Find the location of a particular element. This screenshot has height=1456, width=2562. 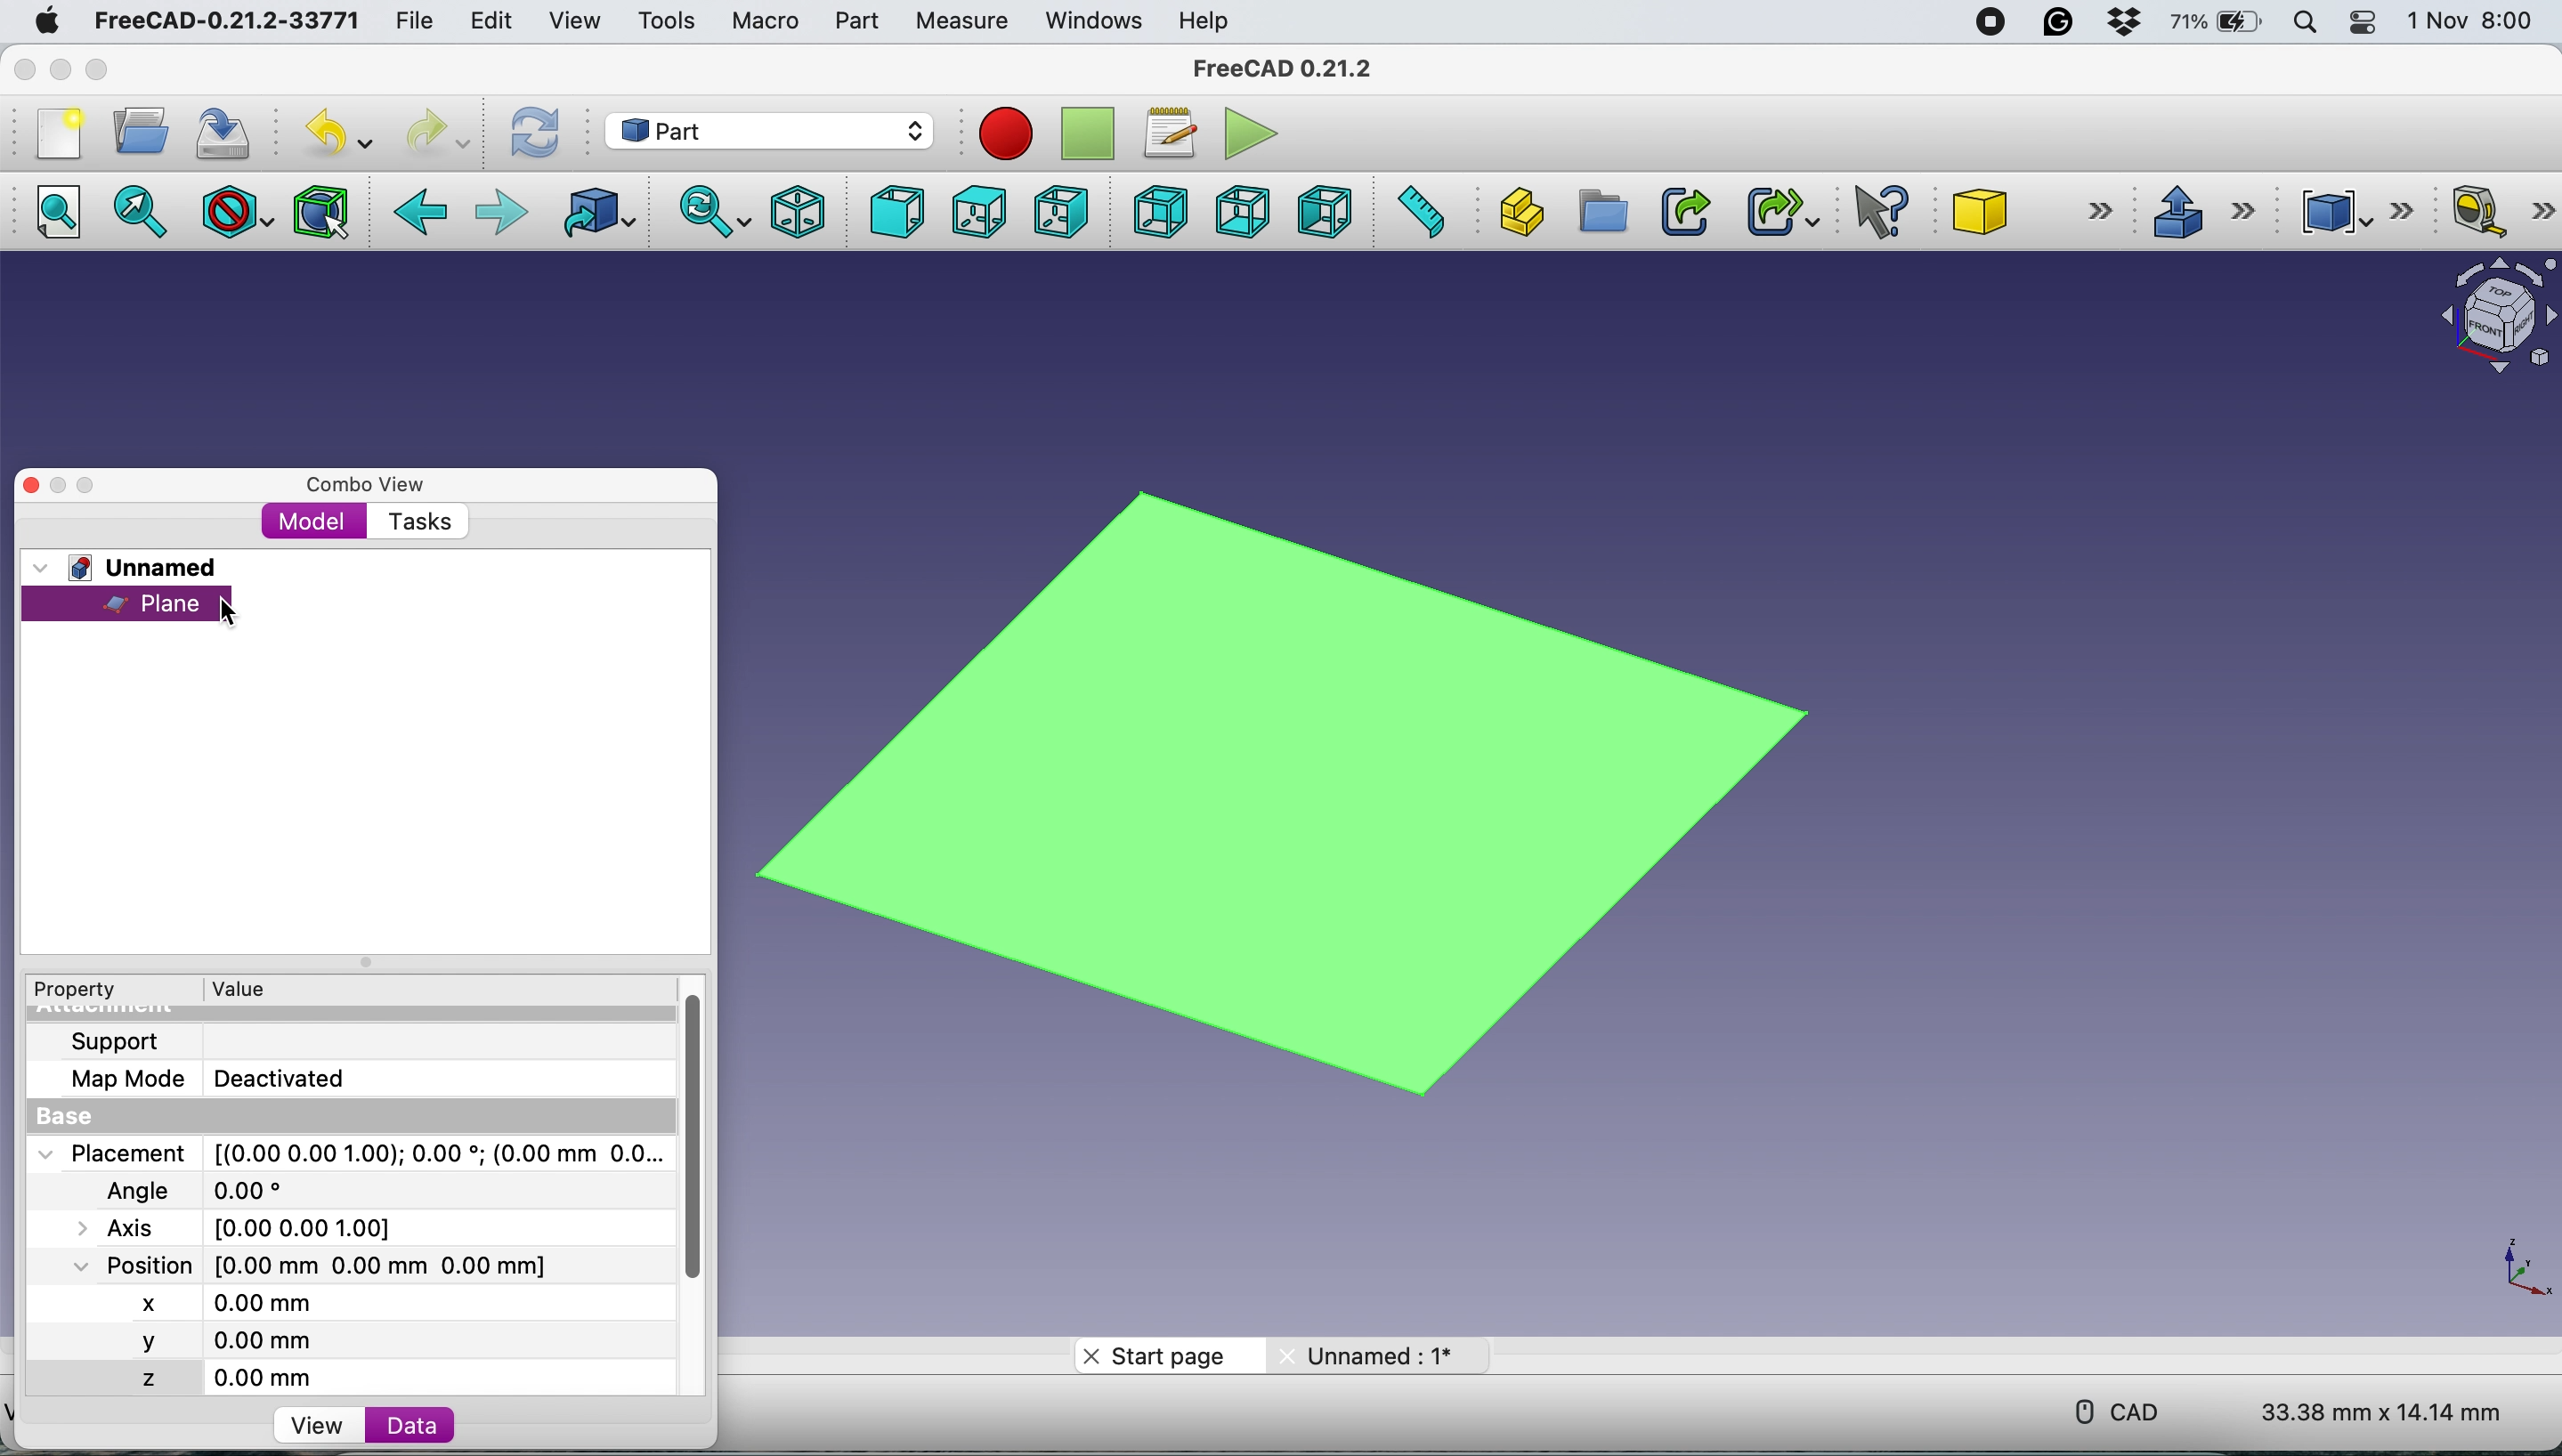

measure distance is located at coordinates (1418, 213).